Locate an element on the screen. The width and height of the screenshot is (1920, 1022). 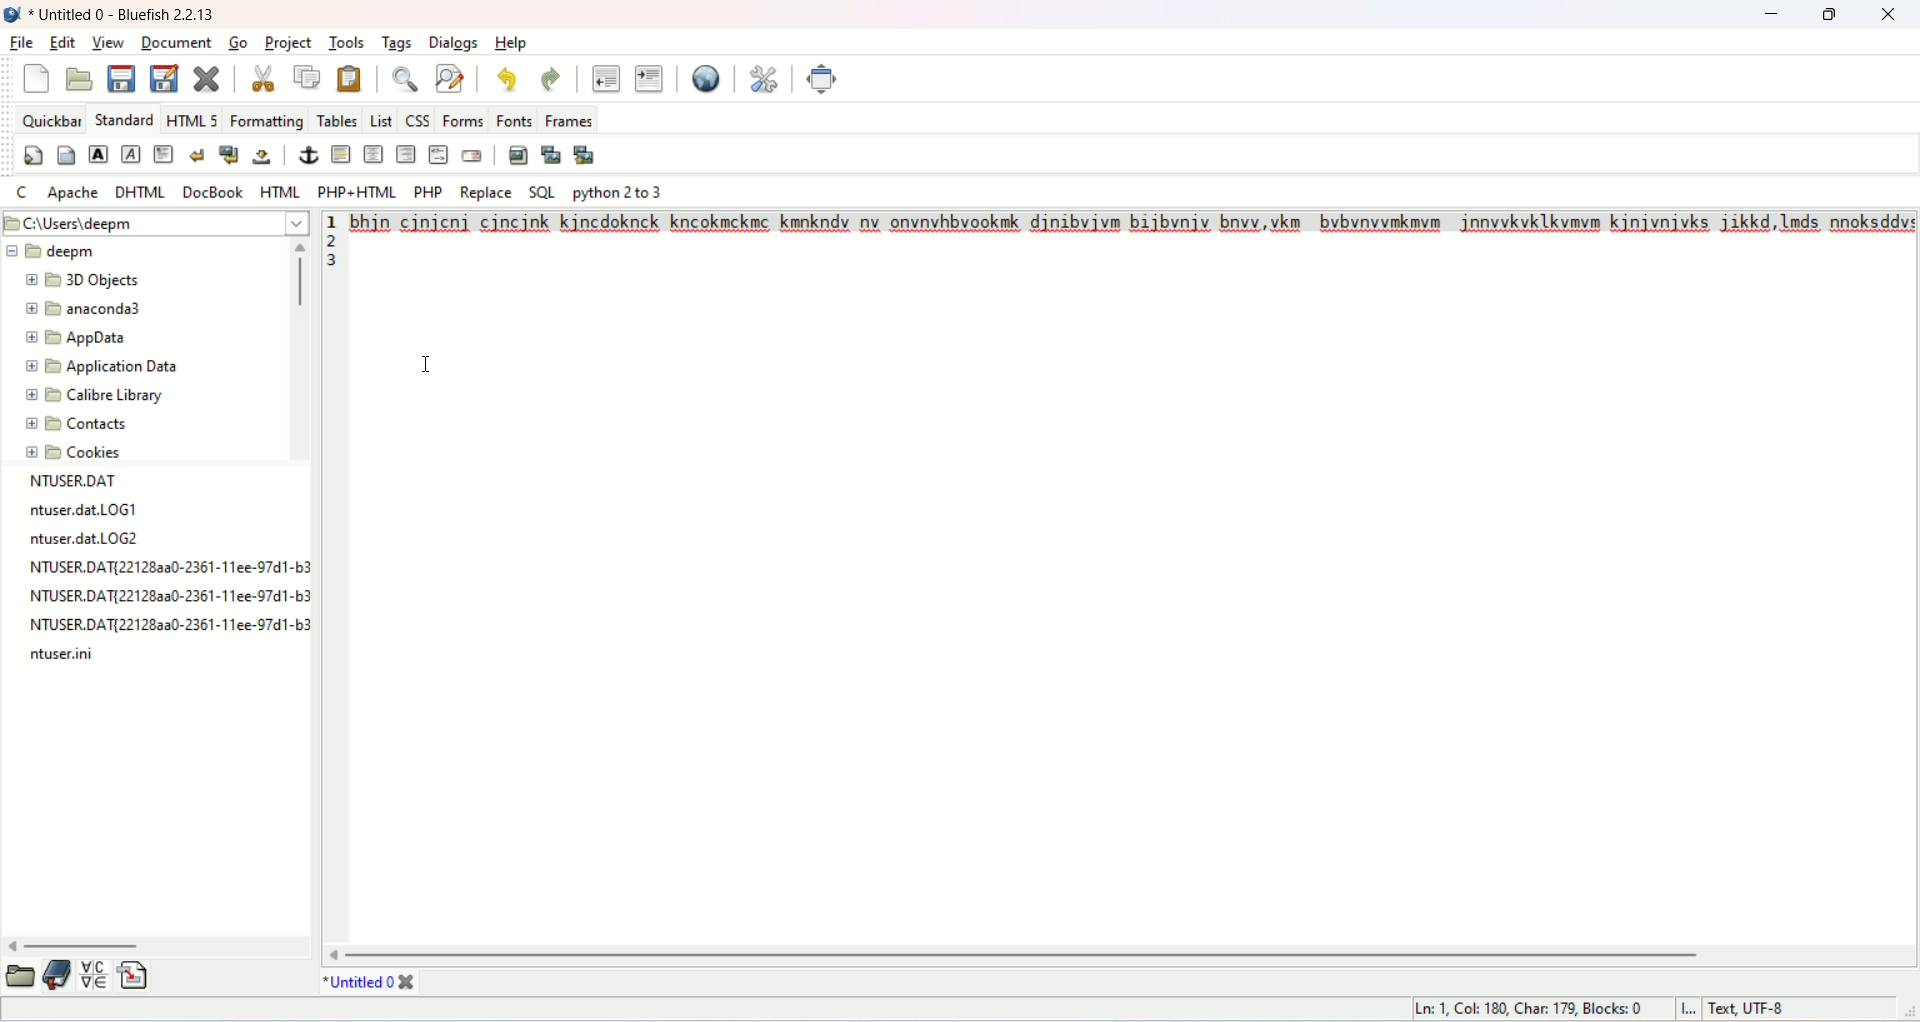
REPLACE is located at coordinates (487, 192).